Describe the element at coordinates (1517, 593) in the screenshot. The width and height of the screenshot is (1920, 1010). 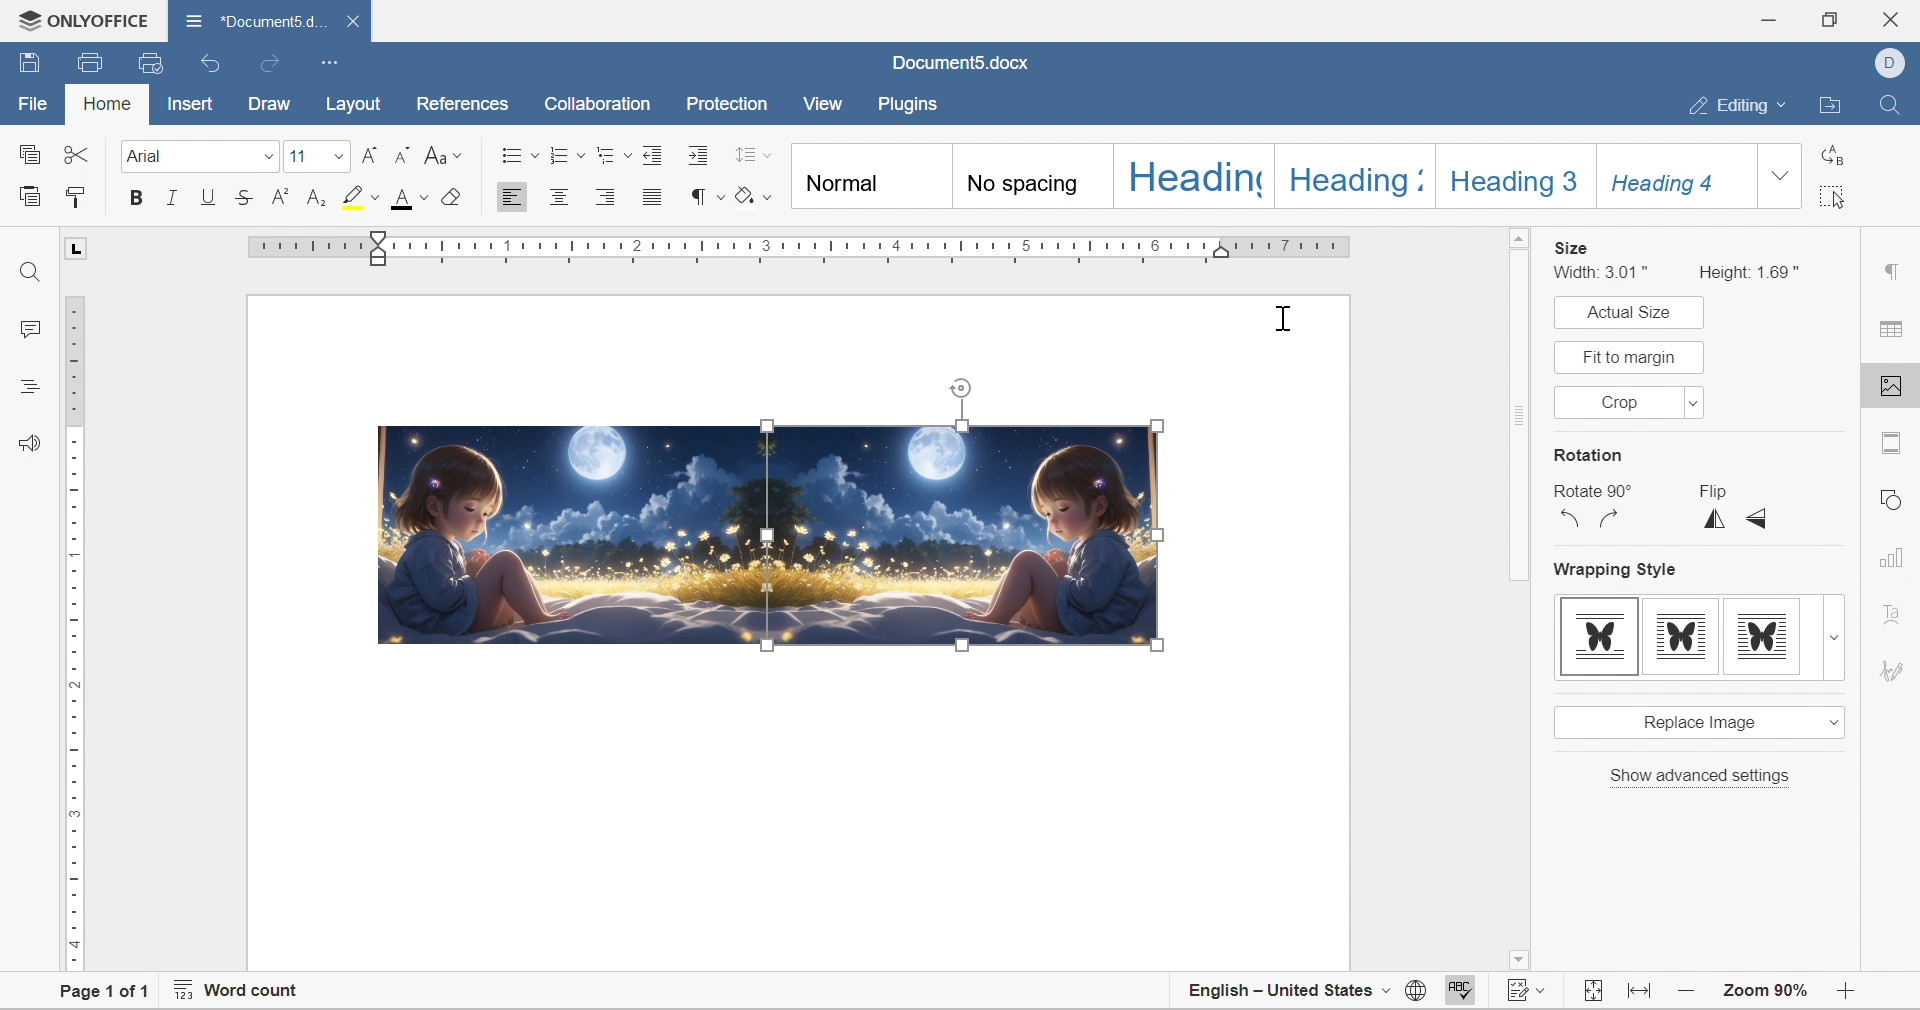
I see `scroll bar` at that location.